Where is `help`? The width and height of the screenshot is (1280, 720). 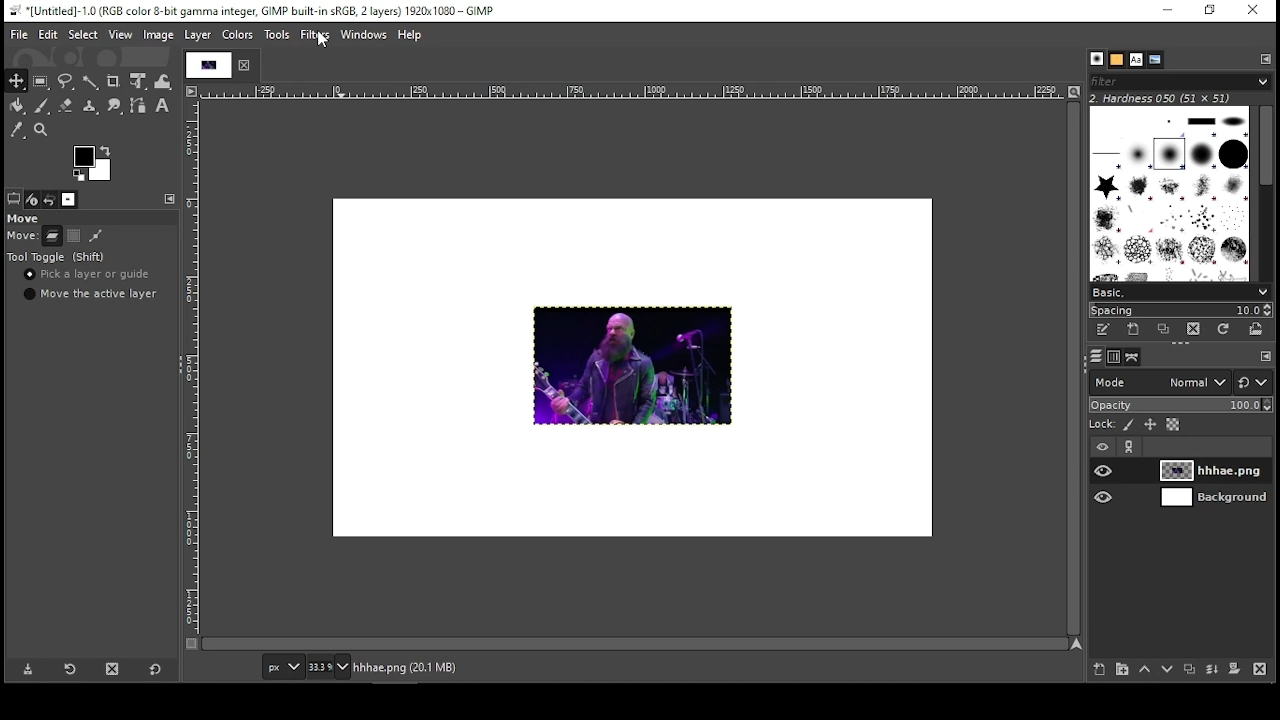
help is located at coordinates (410, 36).